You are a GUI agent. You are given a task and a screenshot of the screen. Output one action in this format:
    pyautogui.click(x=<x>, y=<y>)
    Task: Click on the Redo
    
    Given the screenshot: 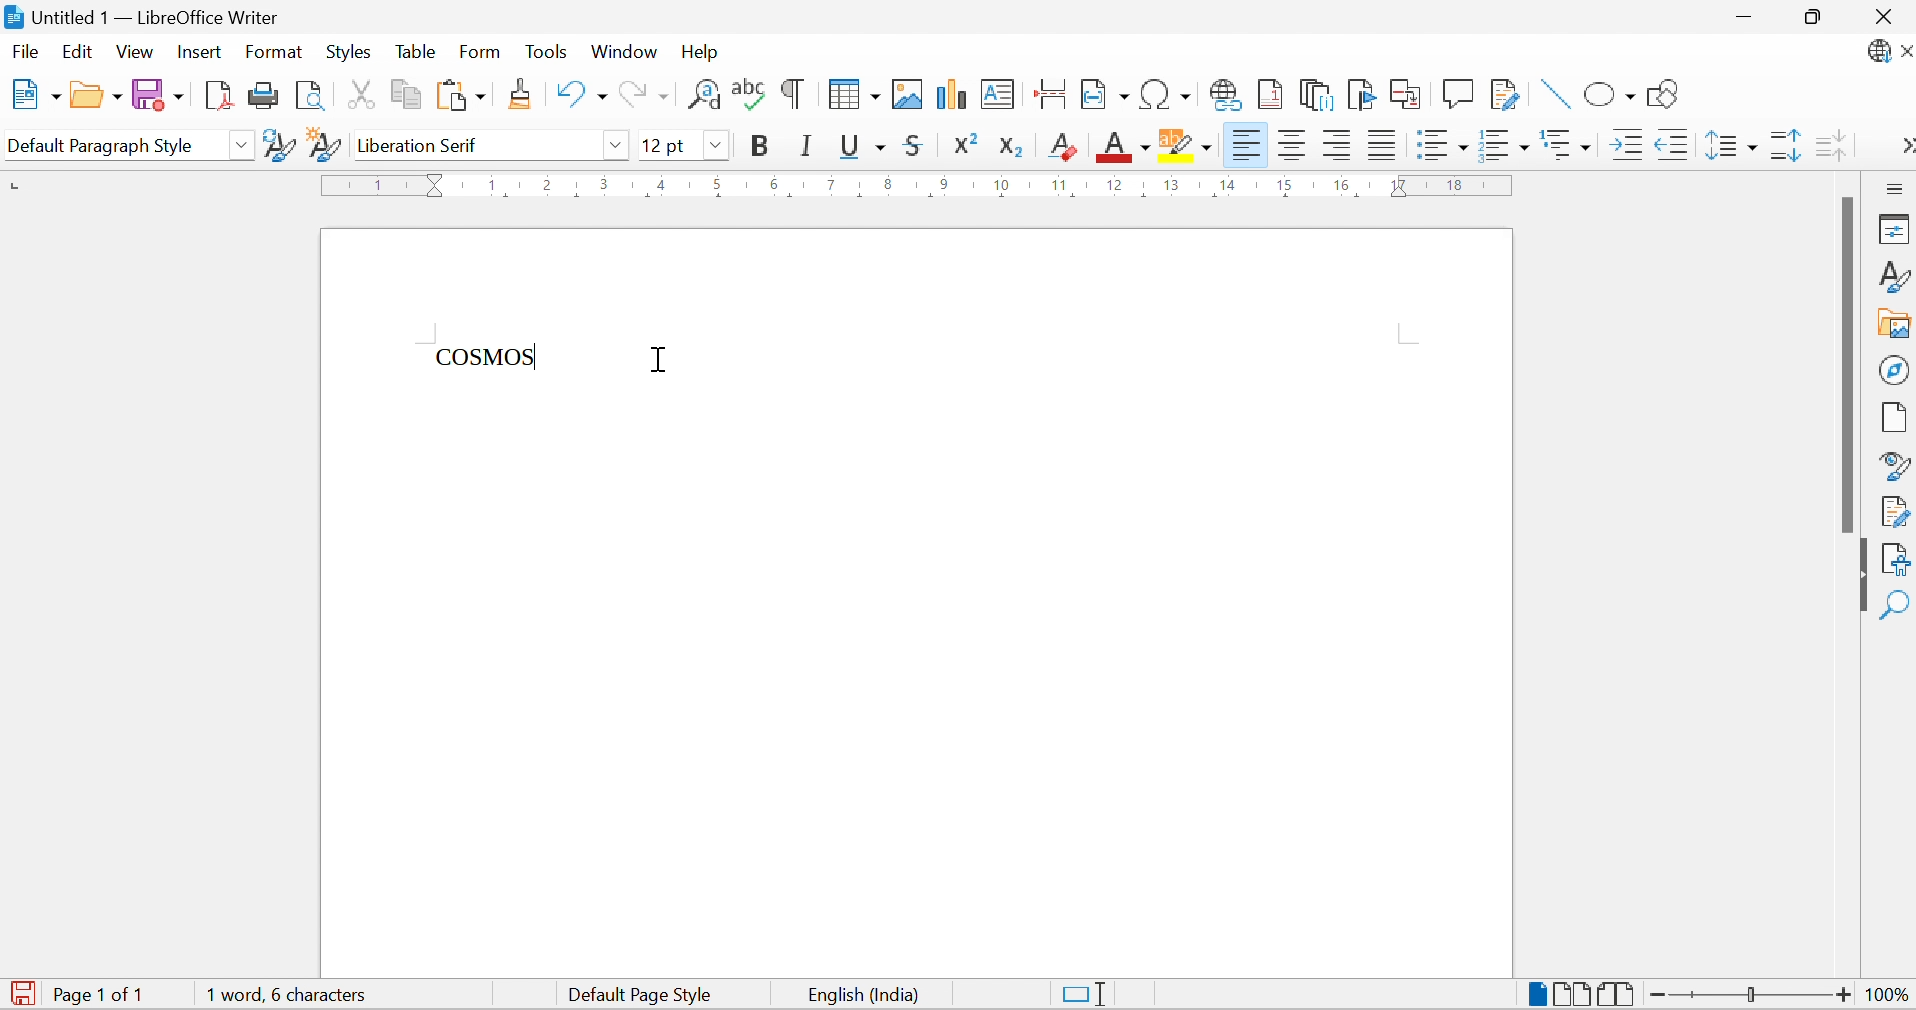 What is the action you would take?
    pyautogui.click(x=643, y=93)
    